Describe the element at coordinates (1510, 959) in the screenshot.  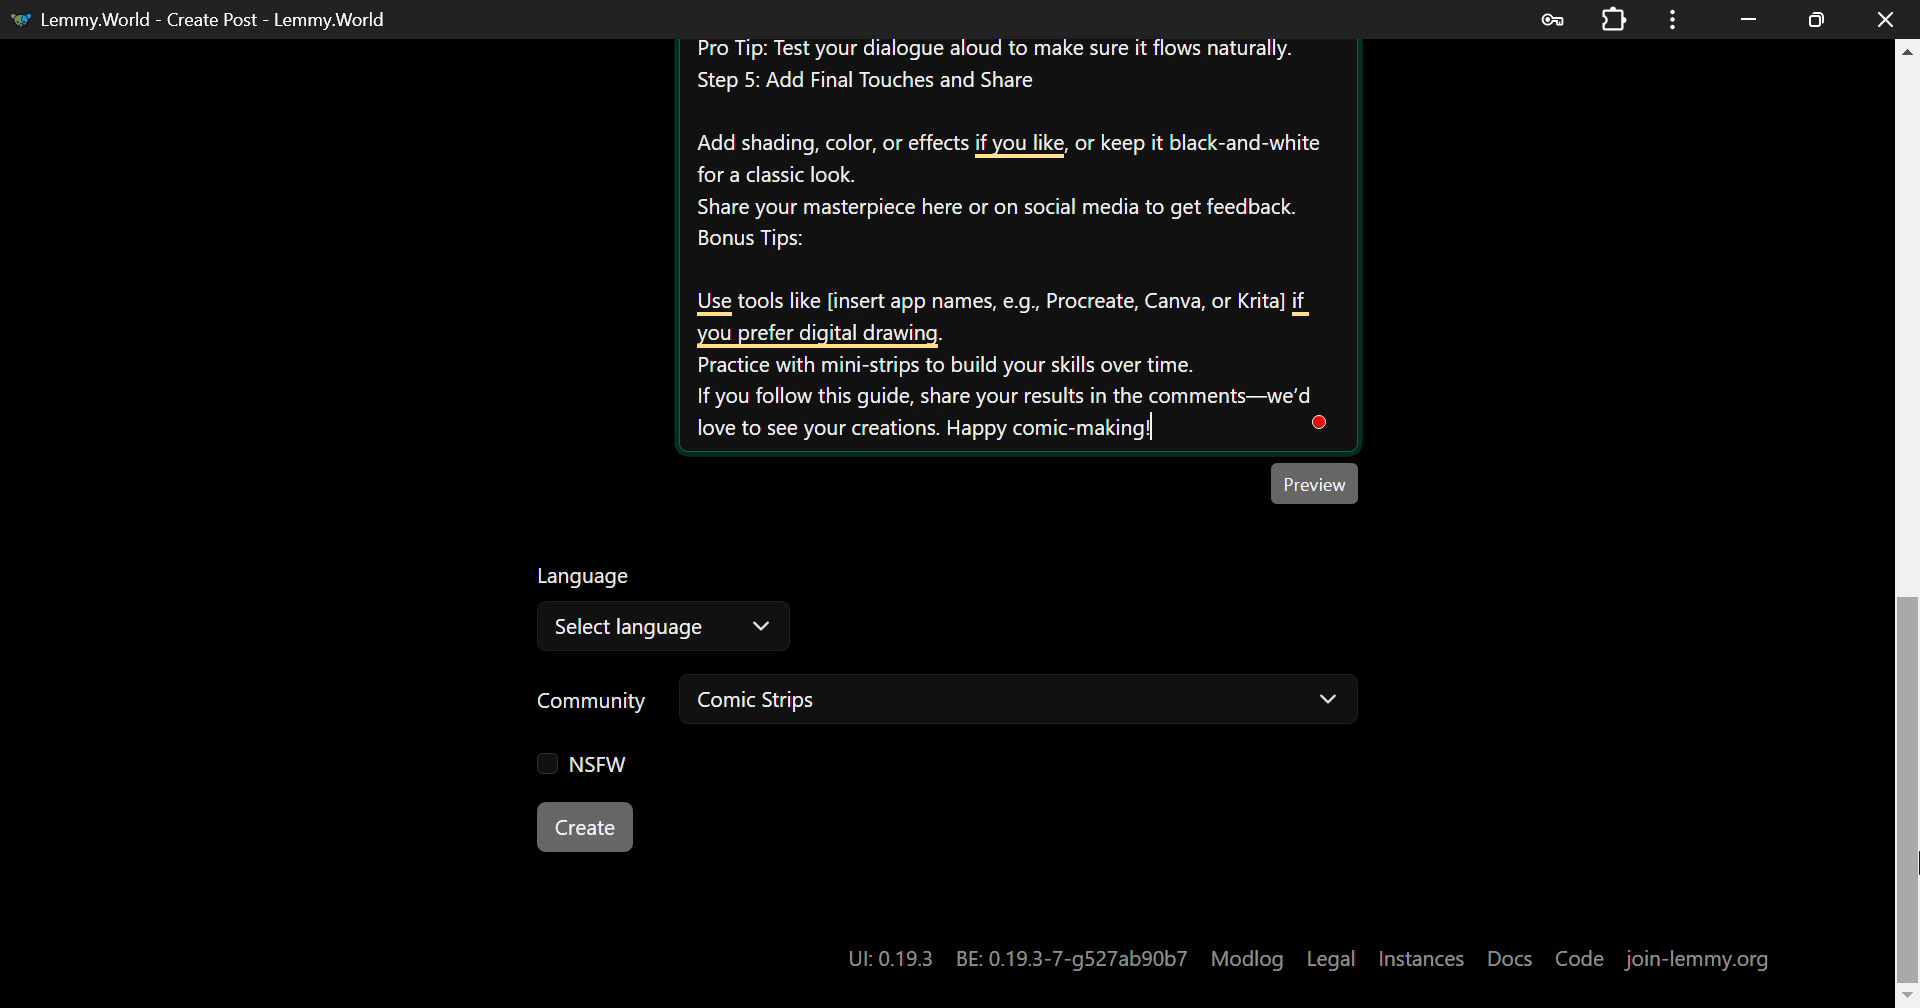
I see `Docs` at that location.